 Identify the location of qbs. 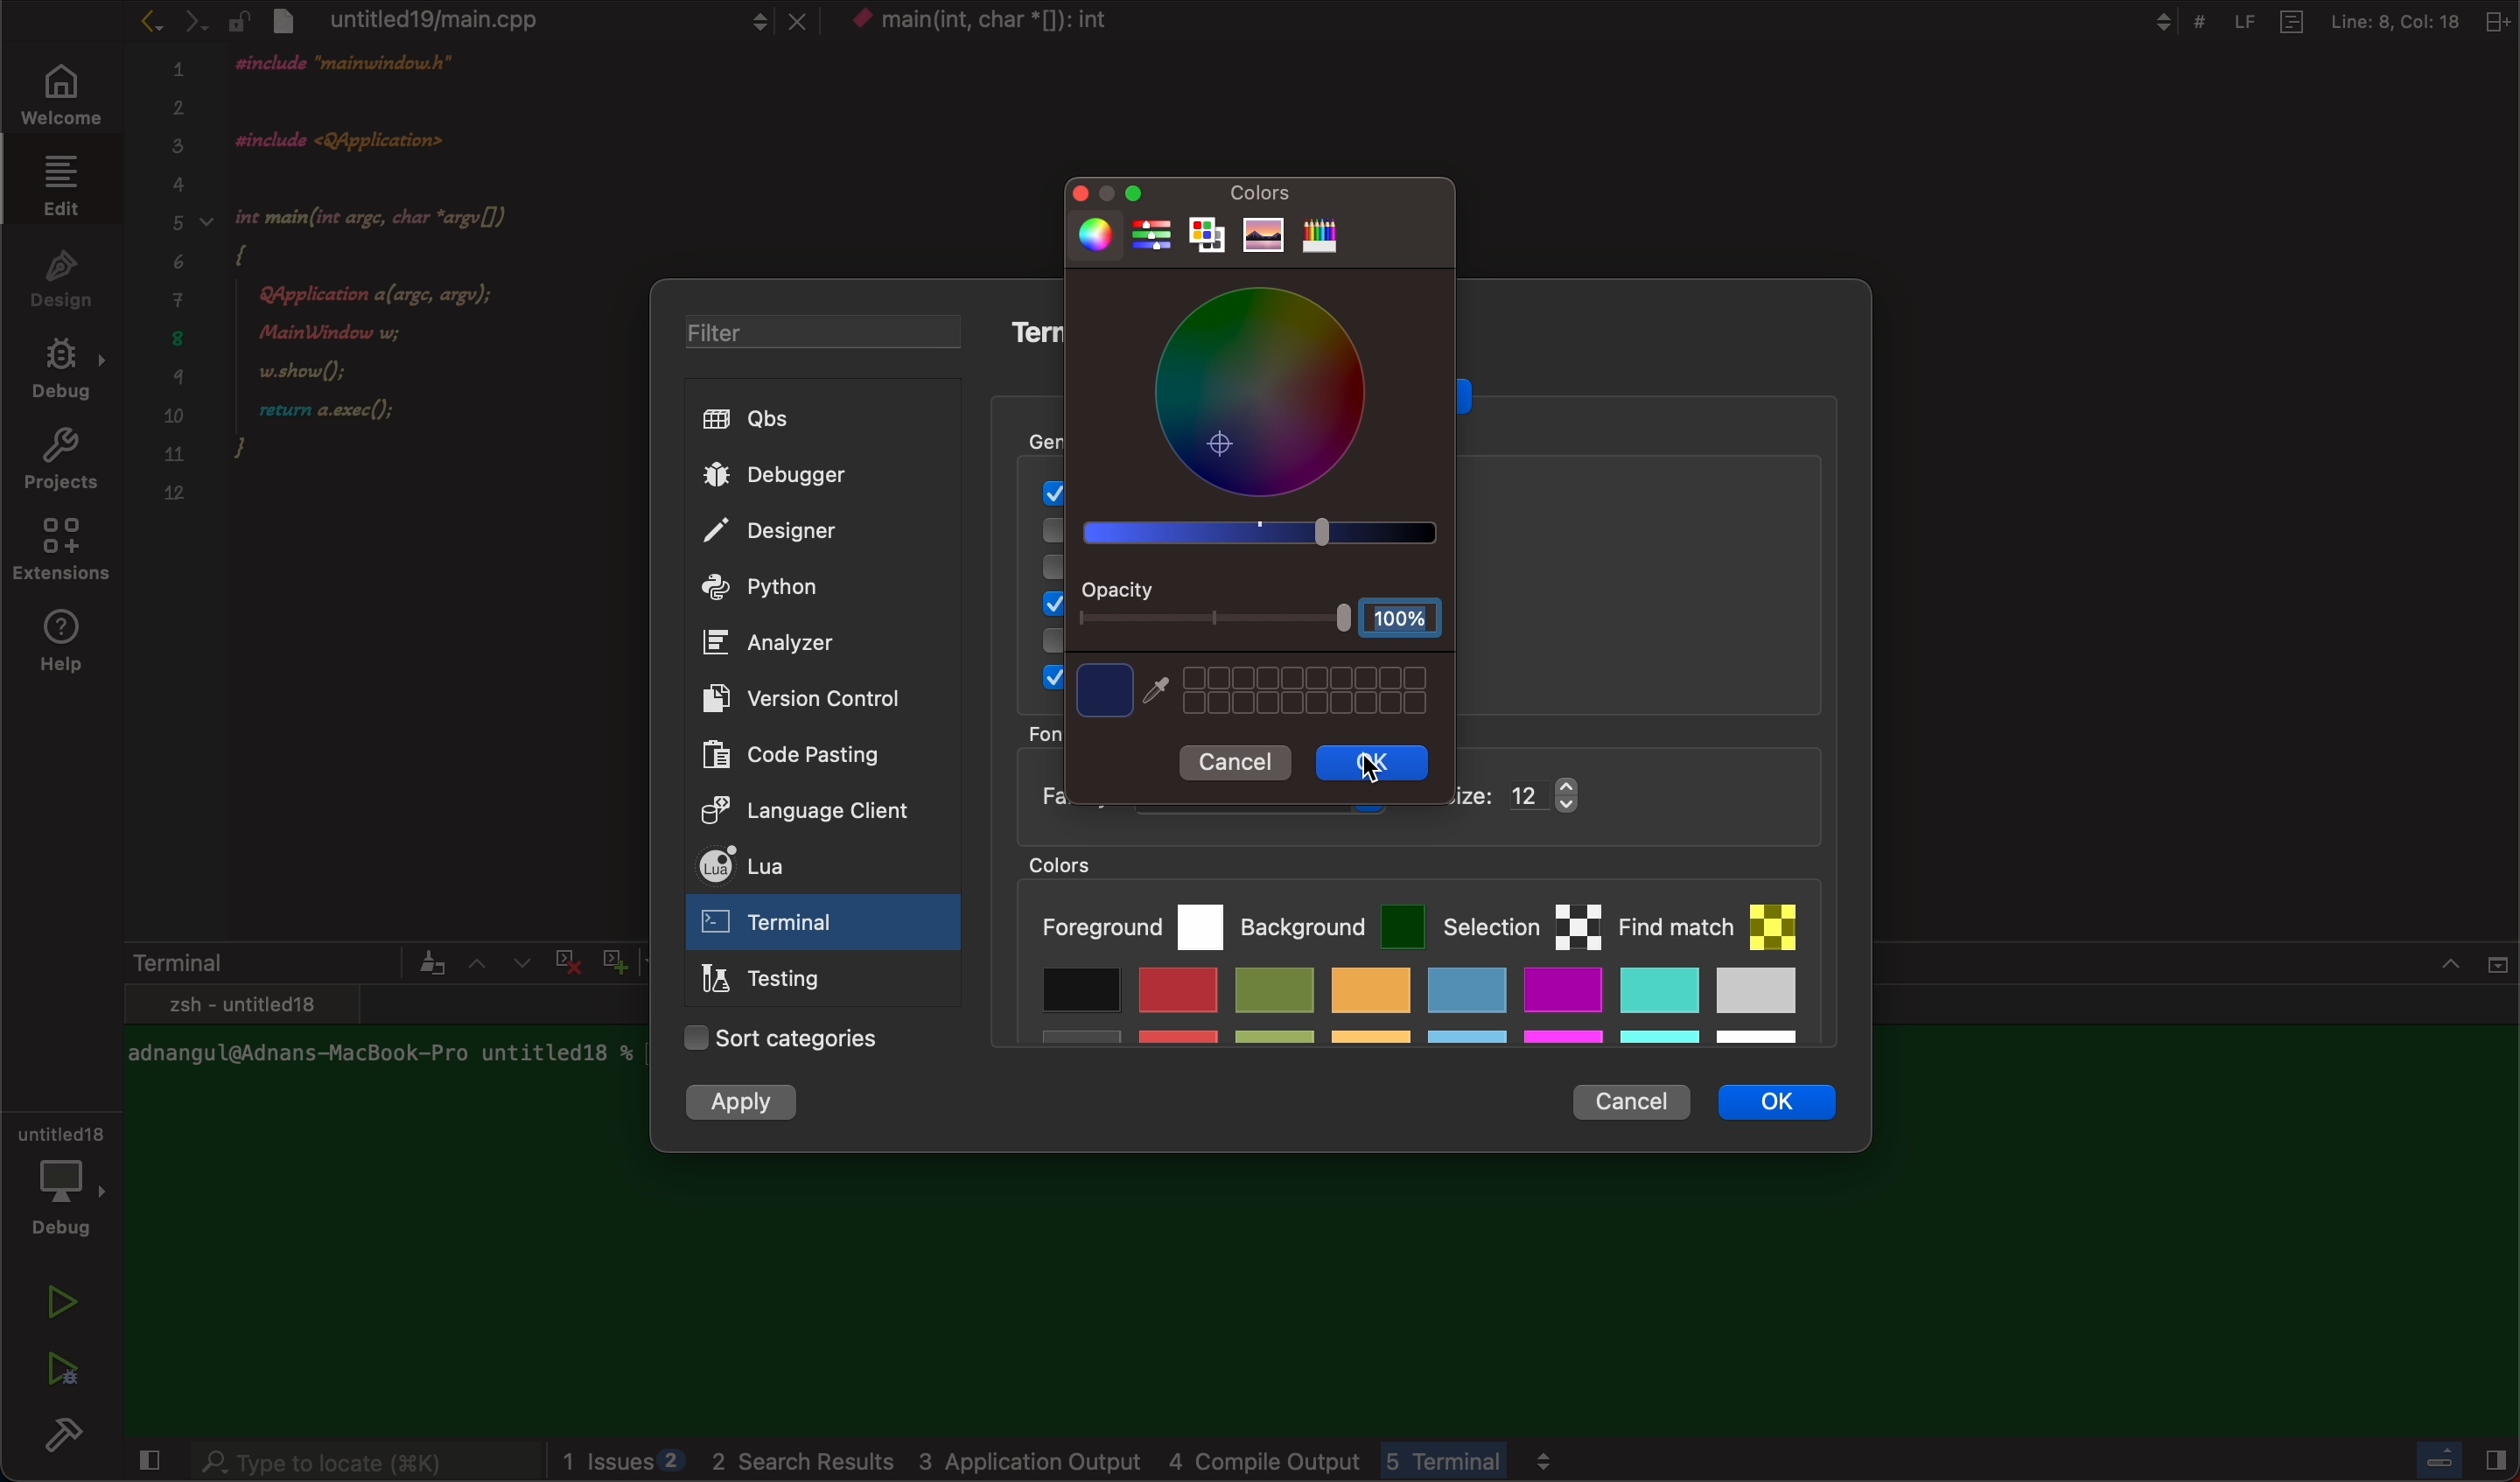
(813, 420).